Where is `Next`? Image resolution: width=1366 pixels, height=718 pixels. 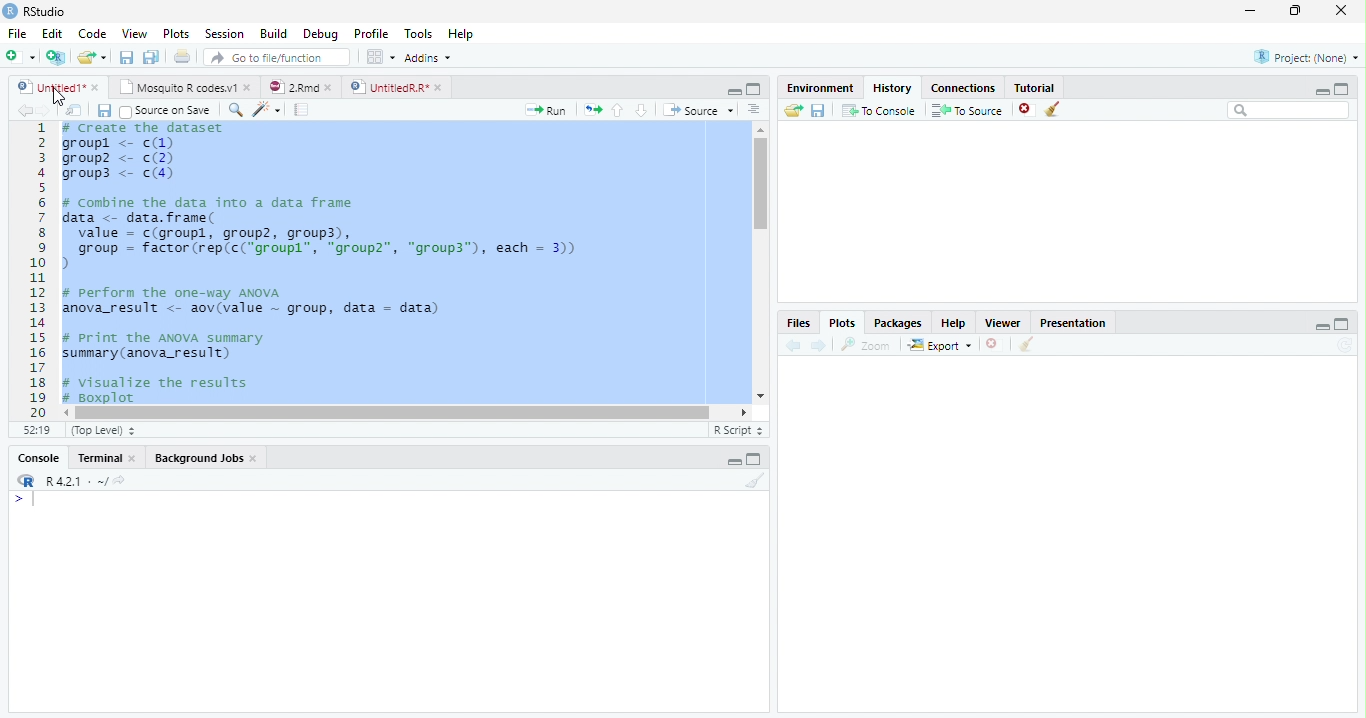
Next is located at coordinates (819, 346).